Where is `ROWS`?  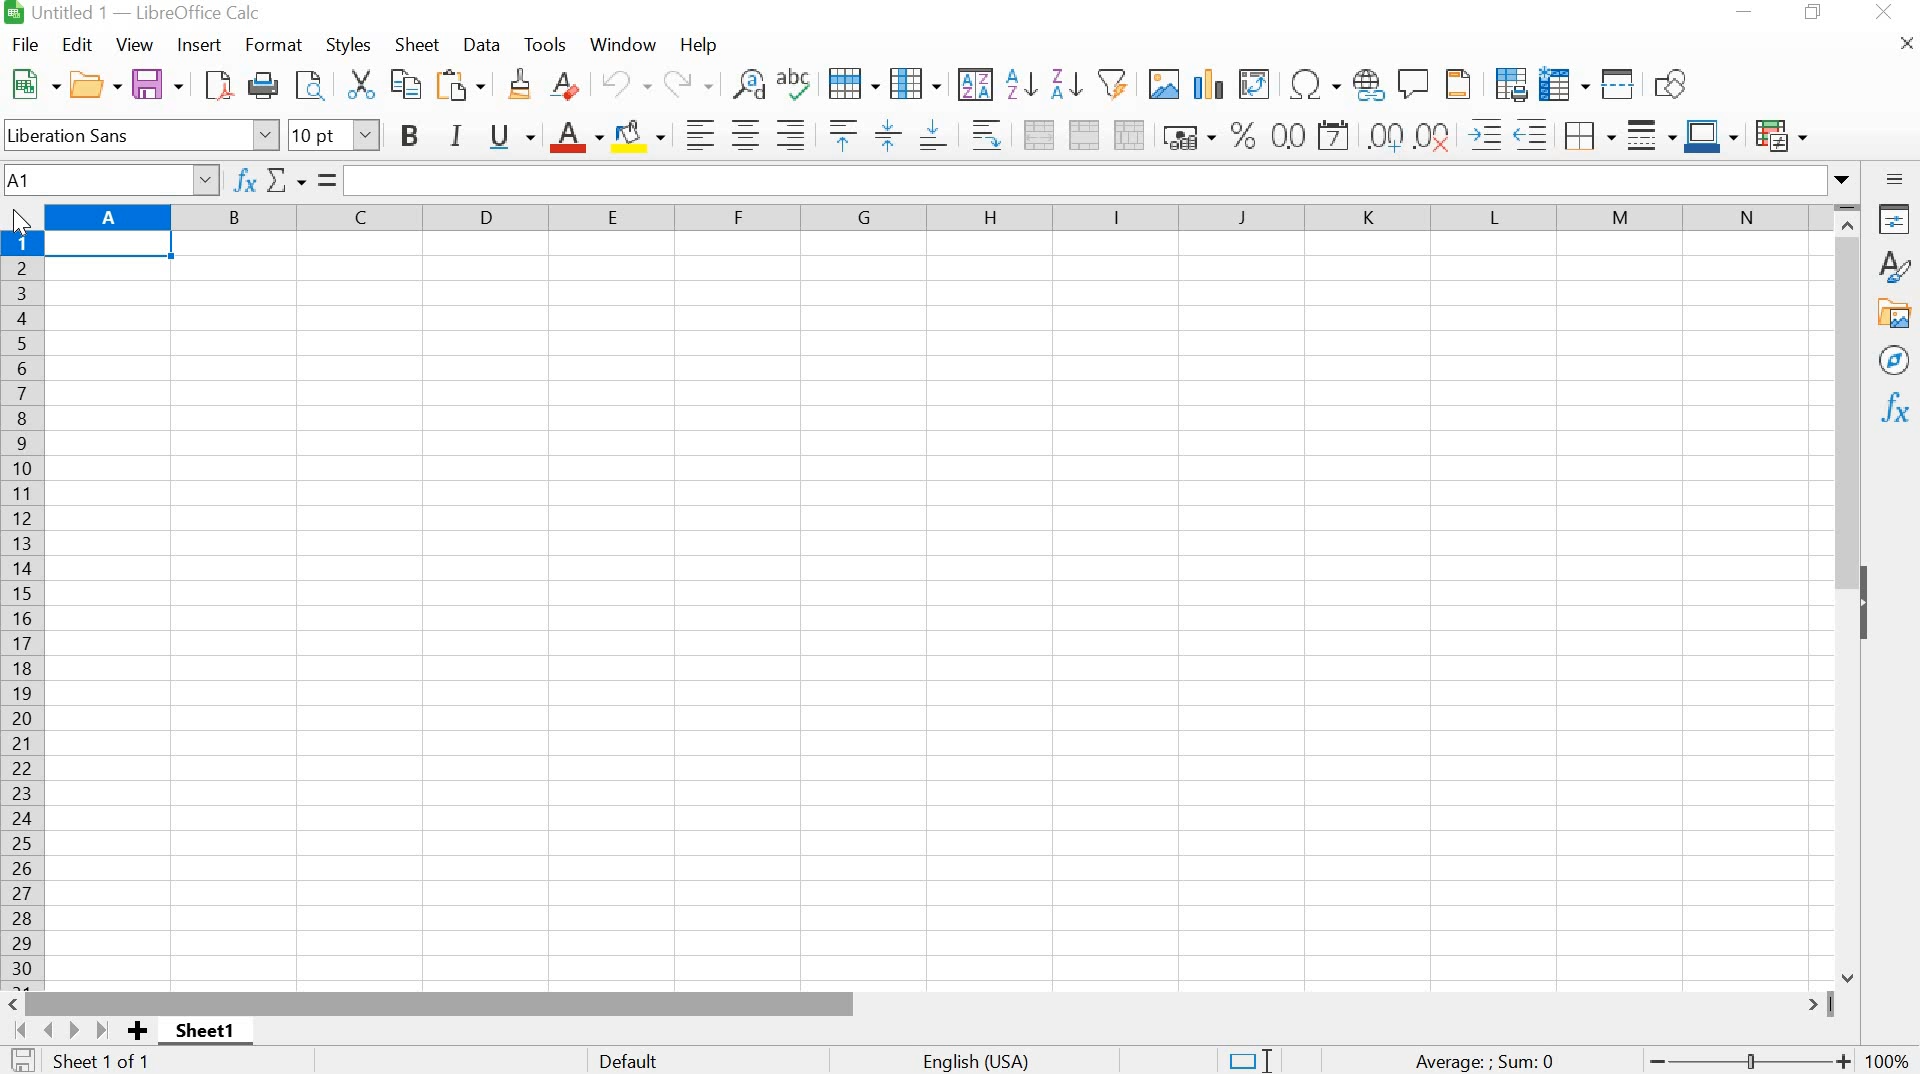 ROWS is located at coordinates (20, 608).